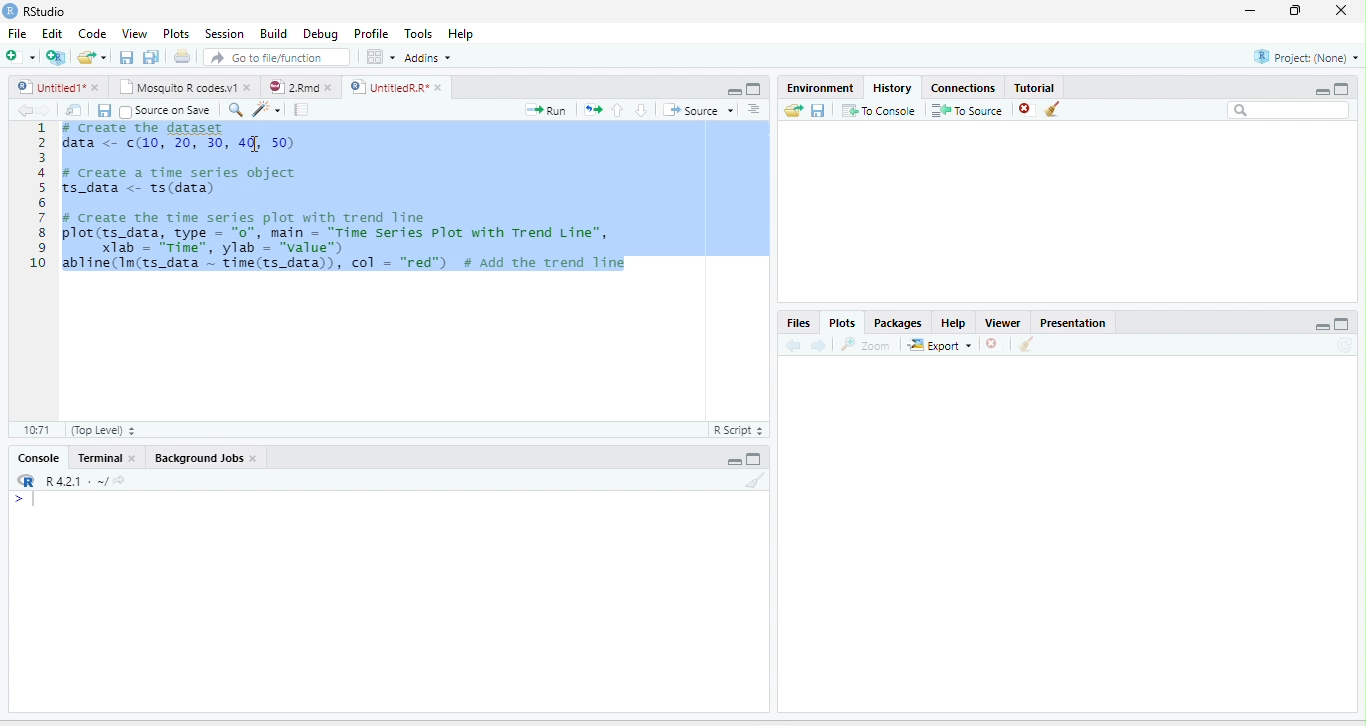 This screenshot has width=1366, height=726. I want to click on close, so click(254, 458).